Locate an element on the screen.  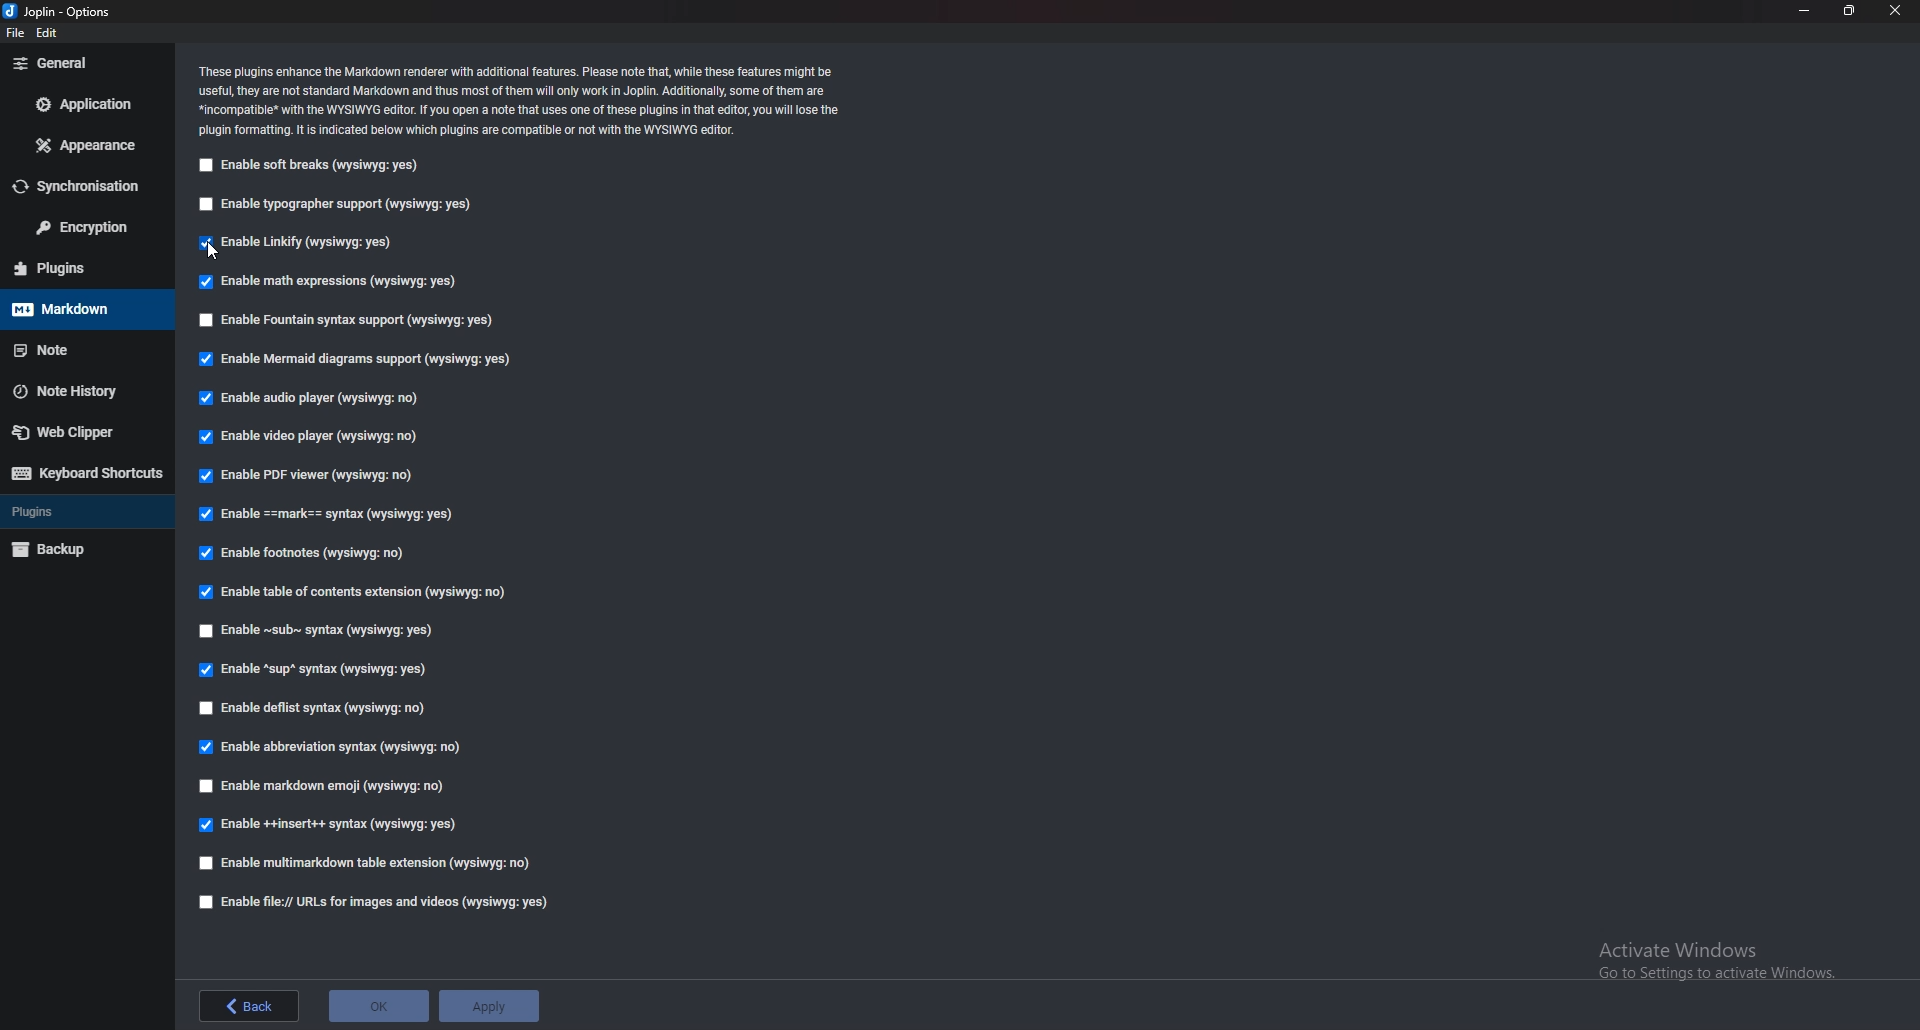
file is located at coordinates (14, 33).